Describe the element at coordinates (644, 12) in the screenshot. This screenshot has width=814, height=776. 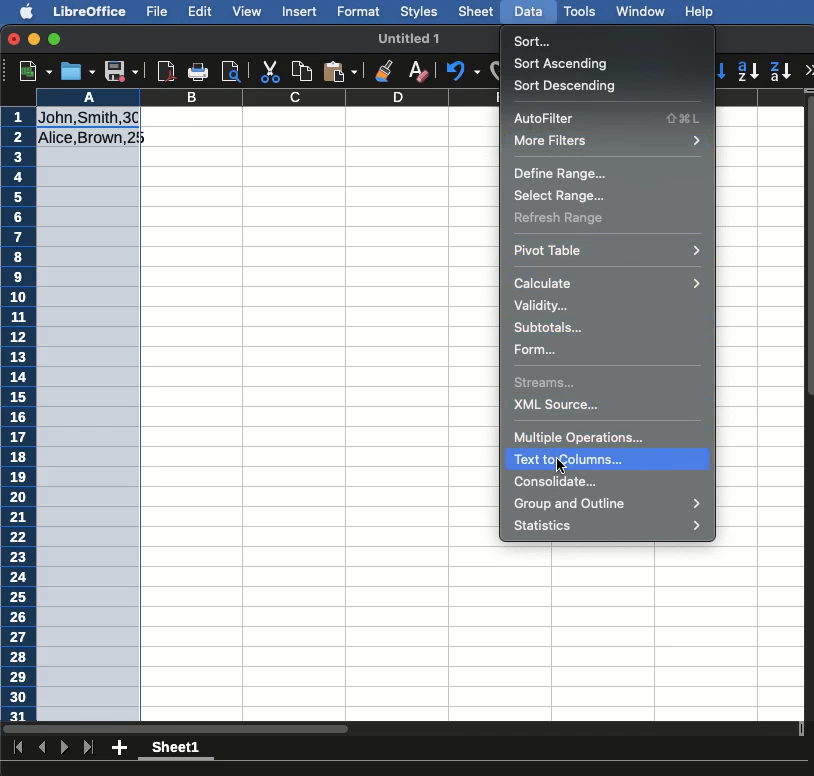
I see `Window` at that location.